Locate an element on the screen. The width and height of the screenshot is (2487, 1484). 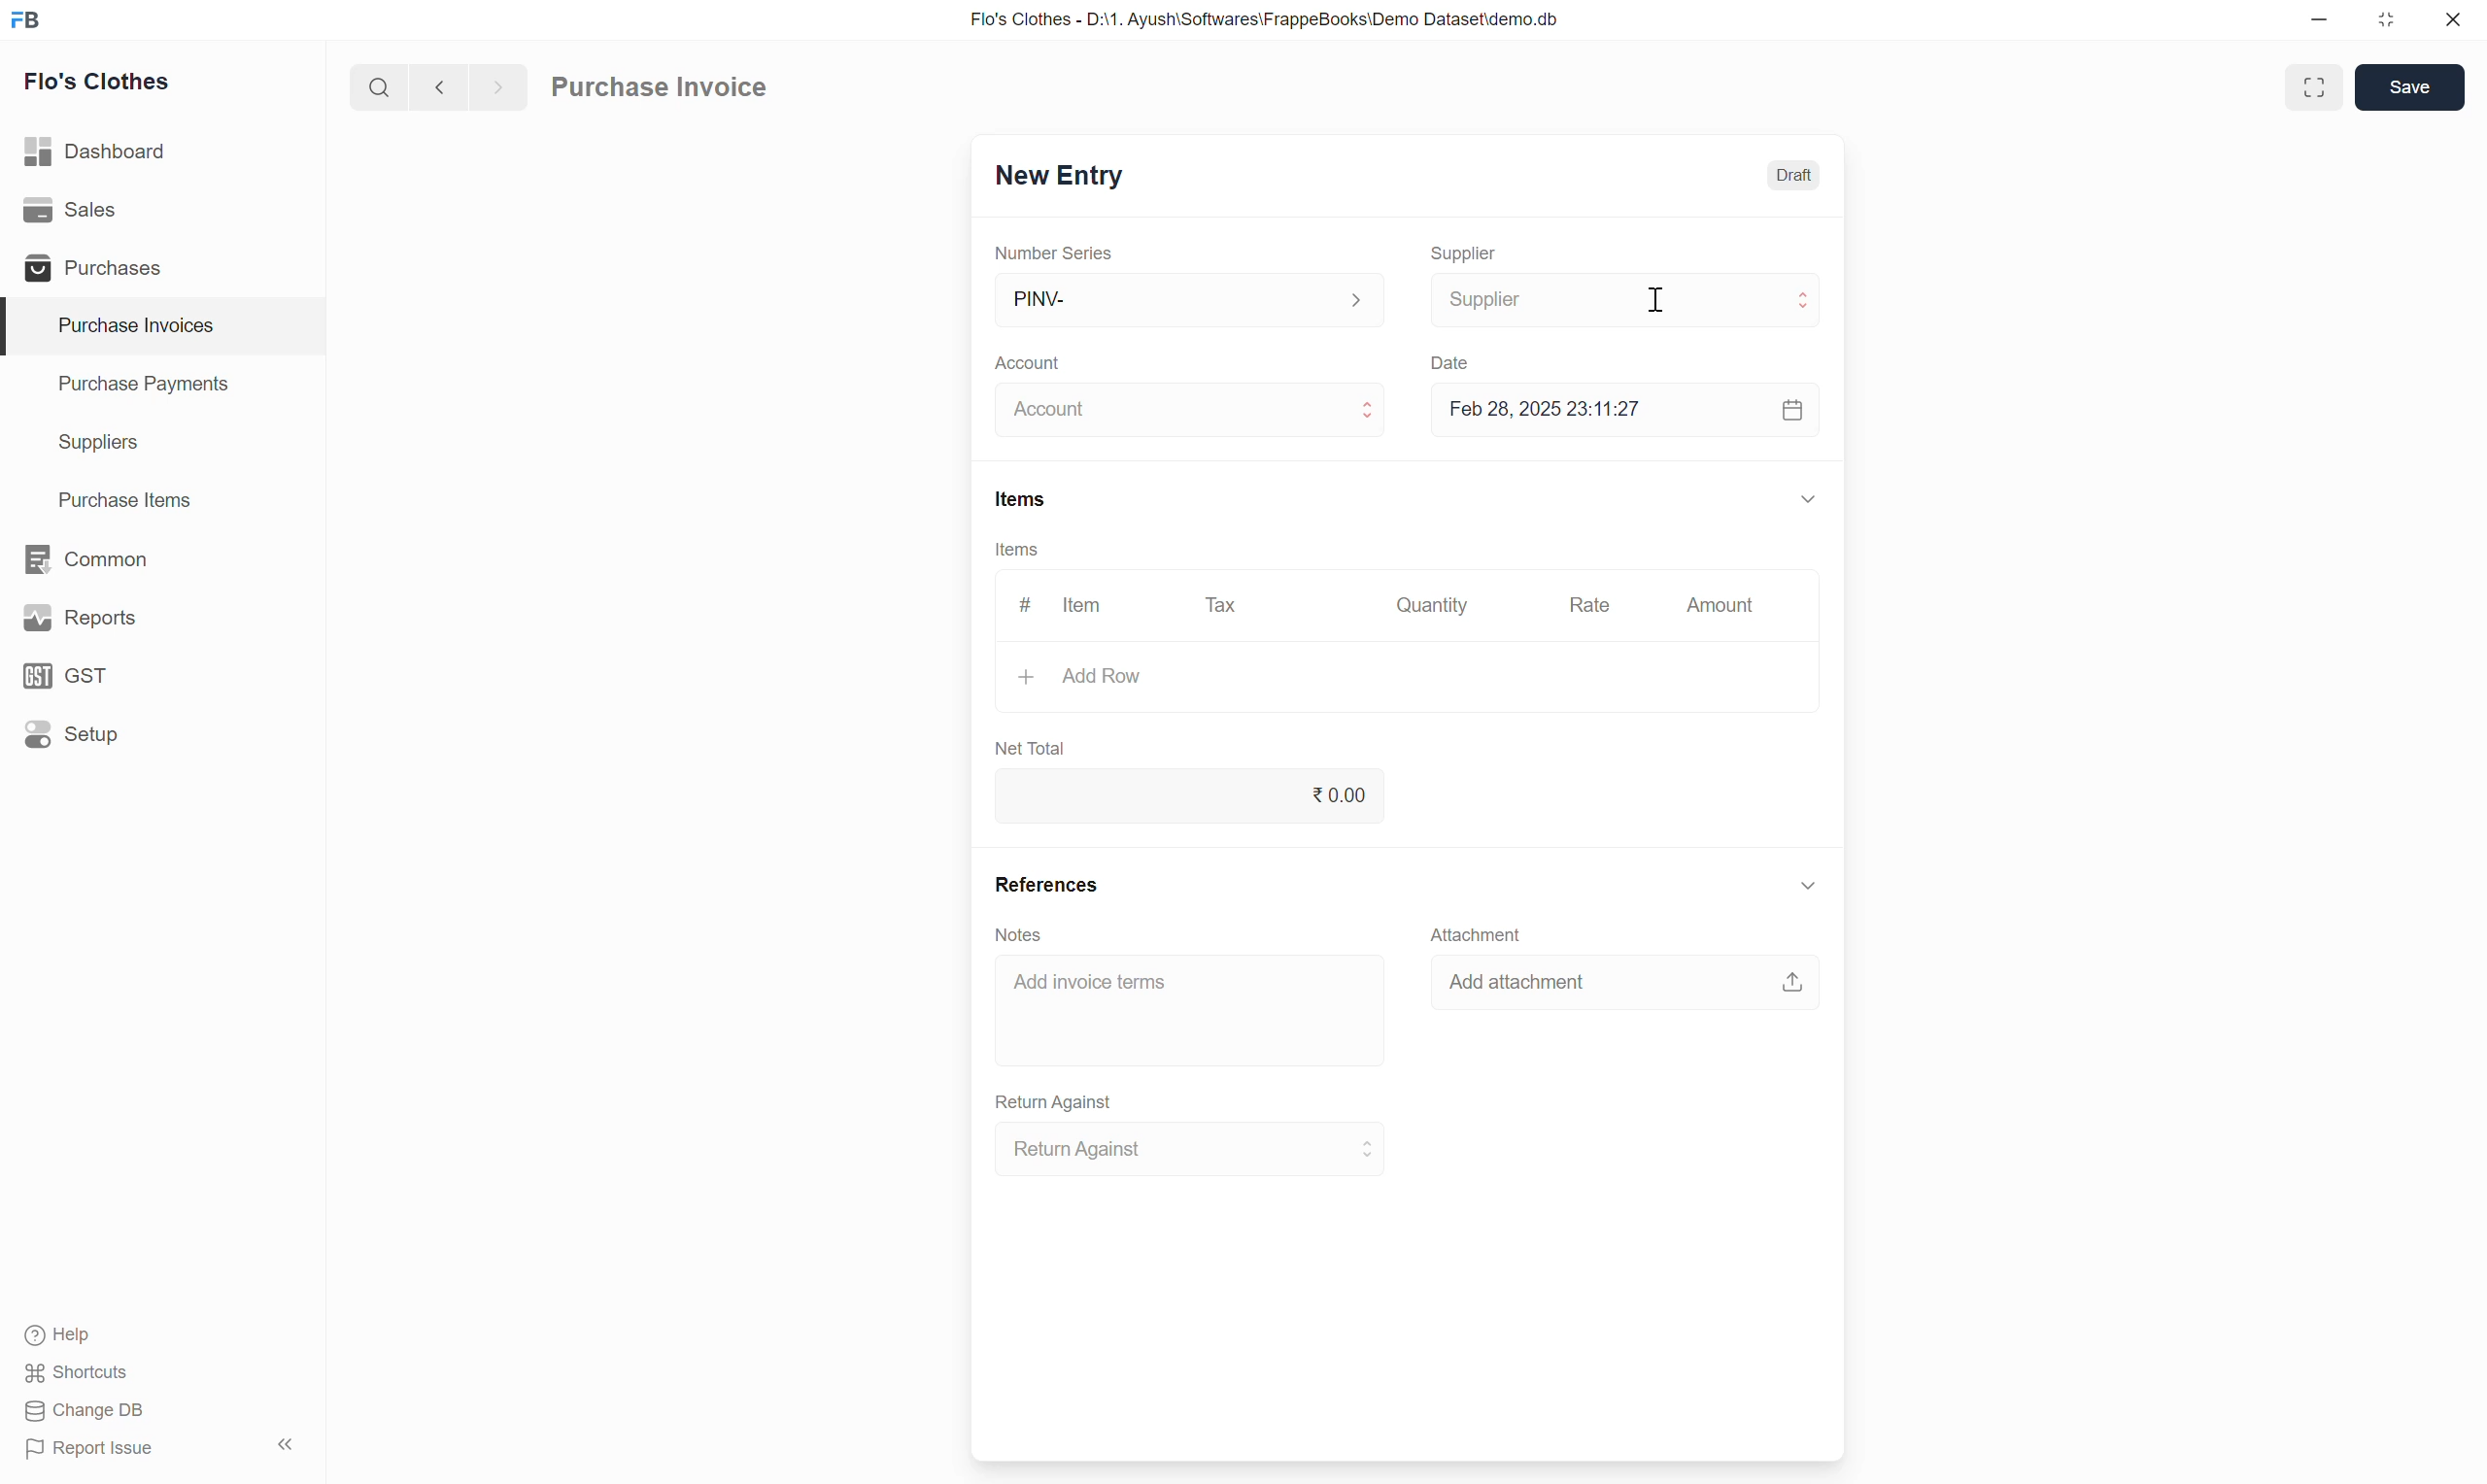
Toggle between form and full width is located at coordinates (2315, 87).